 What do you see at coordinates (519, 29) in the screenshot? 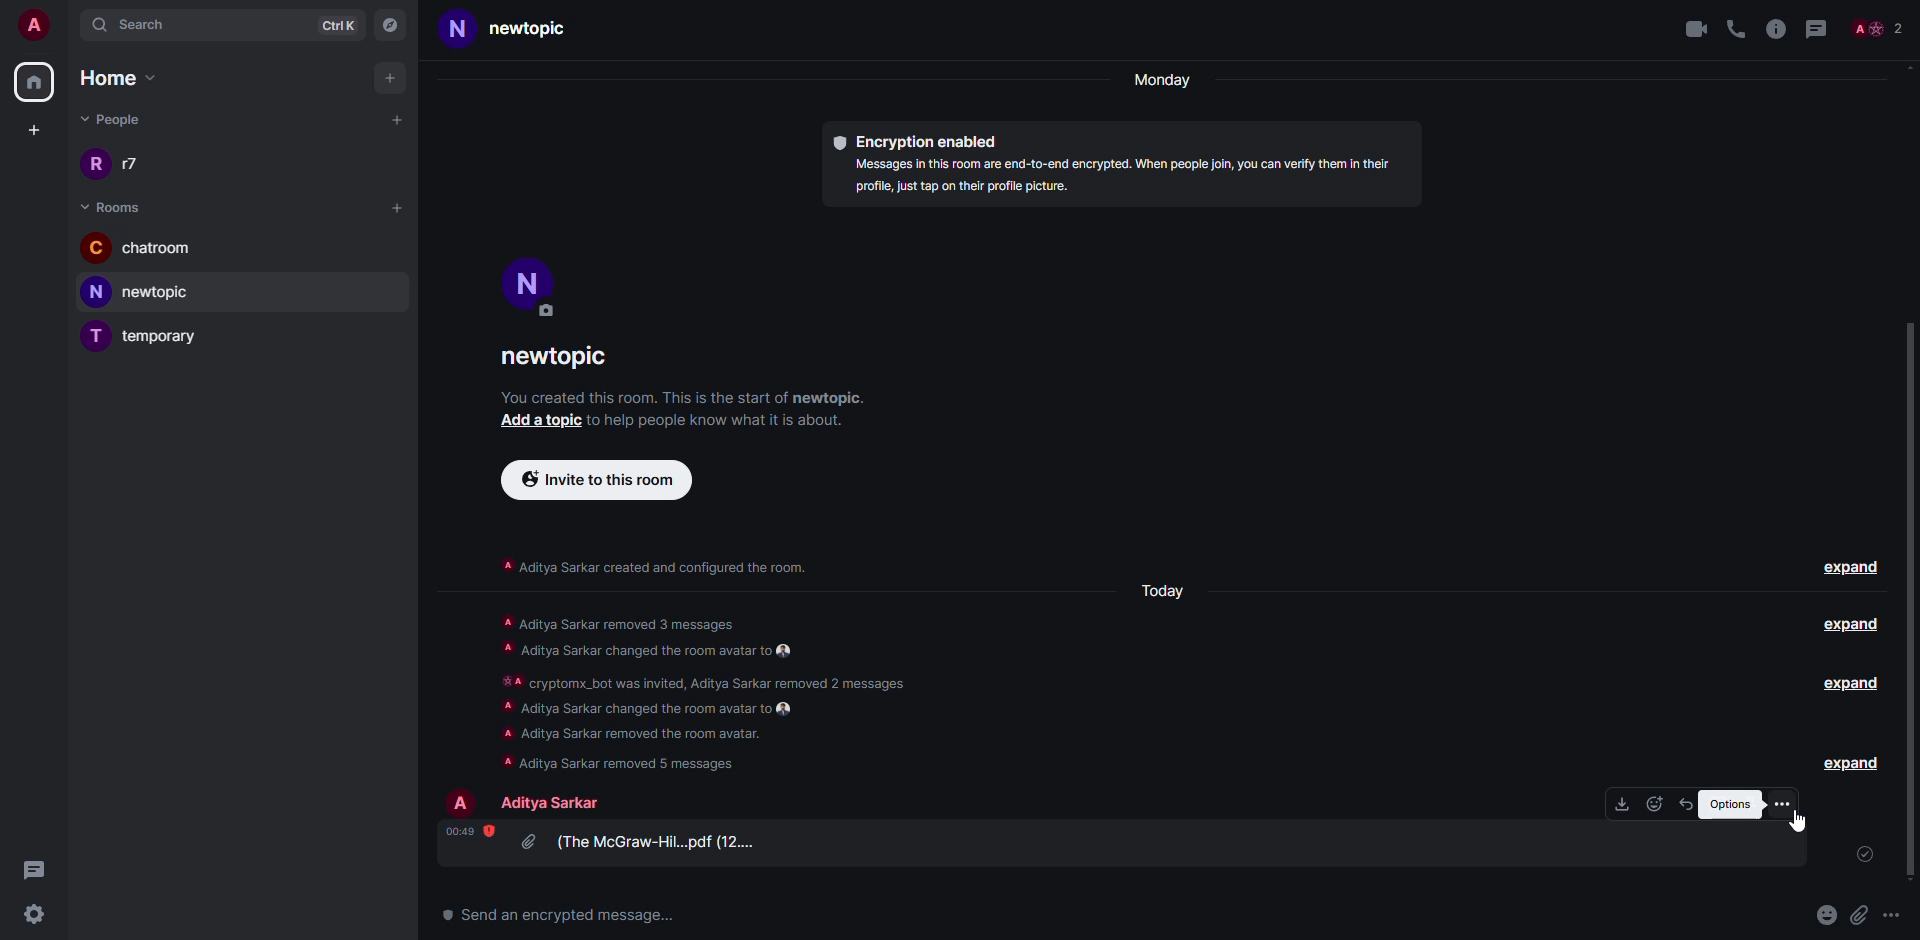
I see `new topic` at bounding box center [519, 29].